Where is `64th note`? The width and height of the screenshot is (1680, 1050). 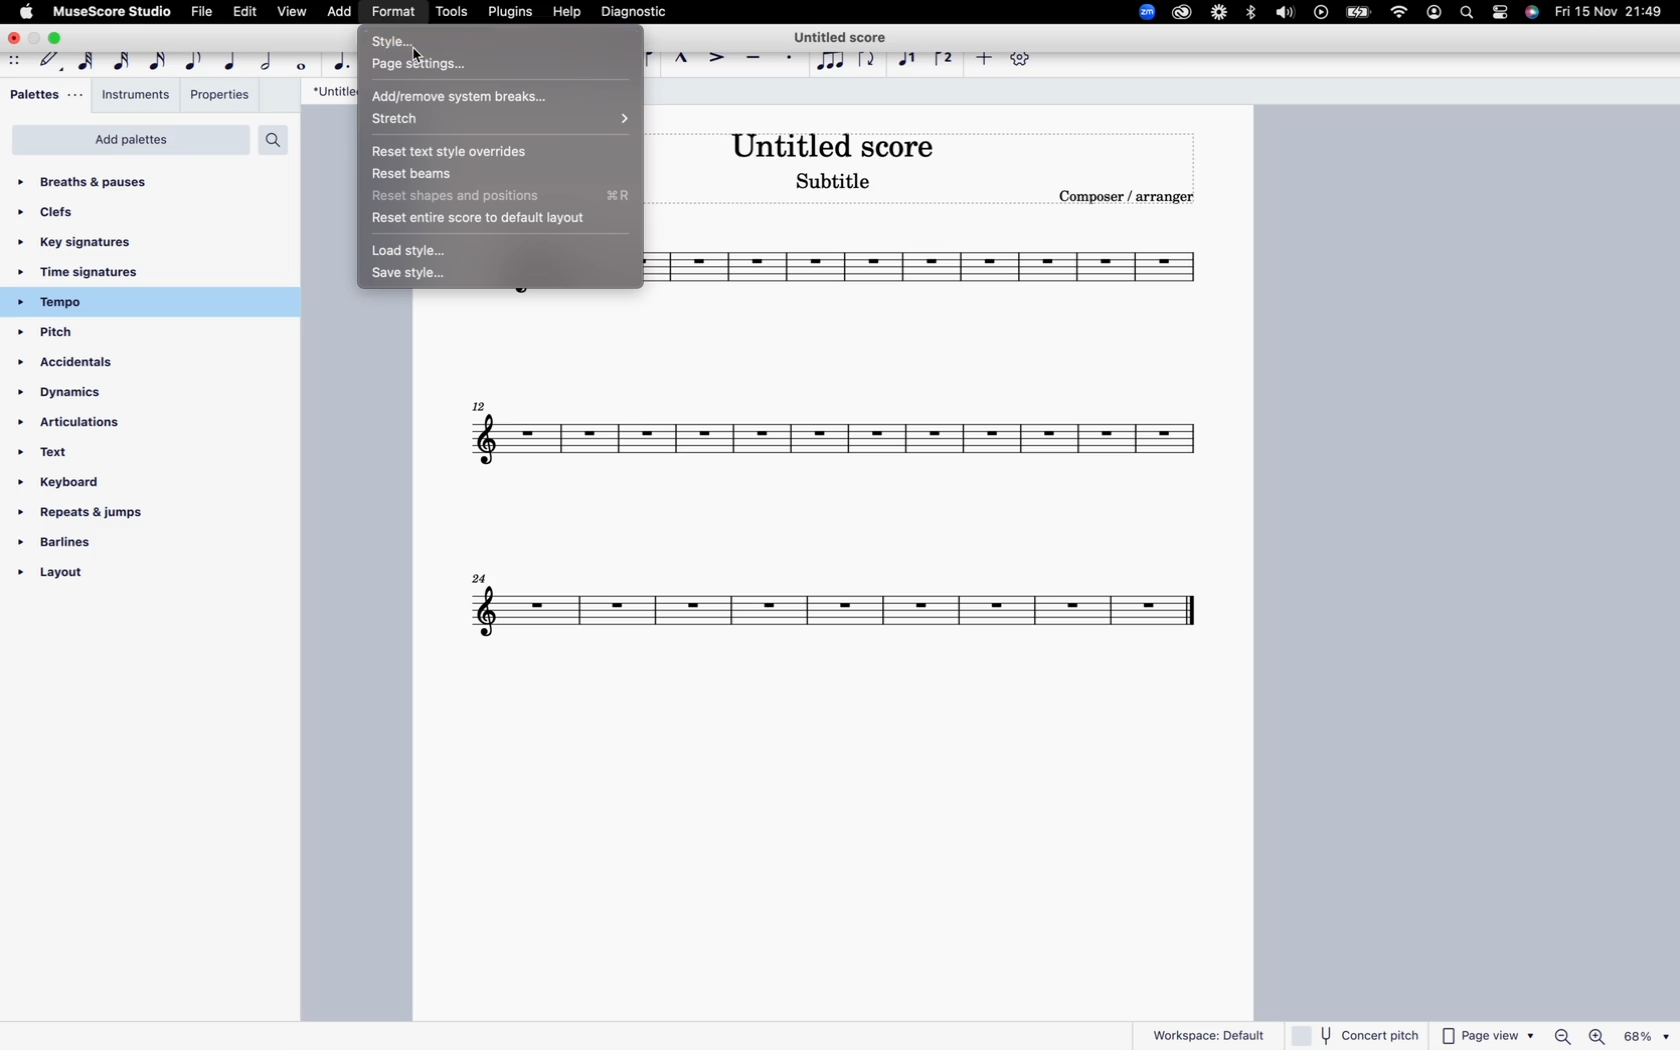
64th note is located at coordinates (88, 59).